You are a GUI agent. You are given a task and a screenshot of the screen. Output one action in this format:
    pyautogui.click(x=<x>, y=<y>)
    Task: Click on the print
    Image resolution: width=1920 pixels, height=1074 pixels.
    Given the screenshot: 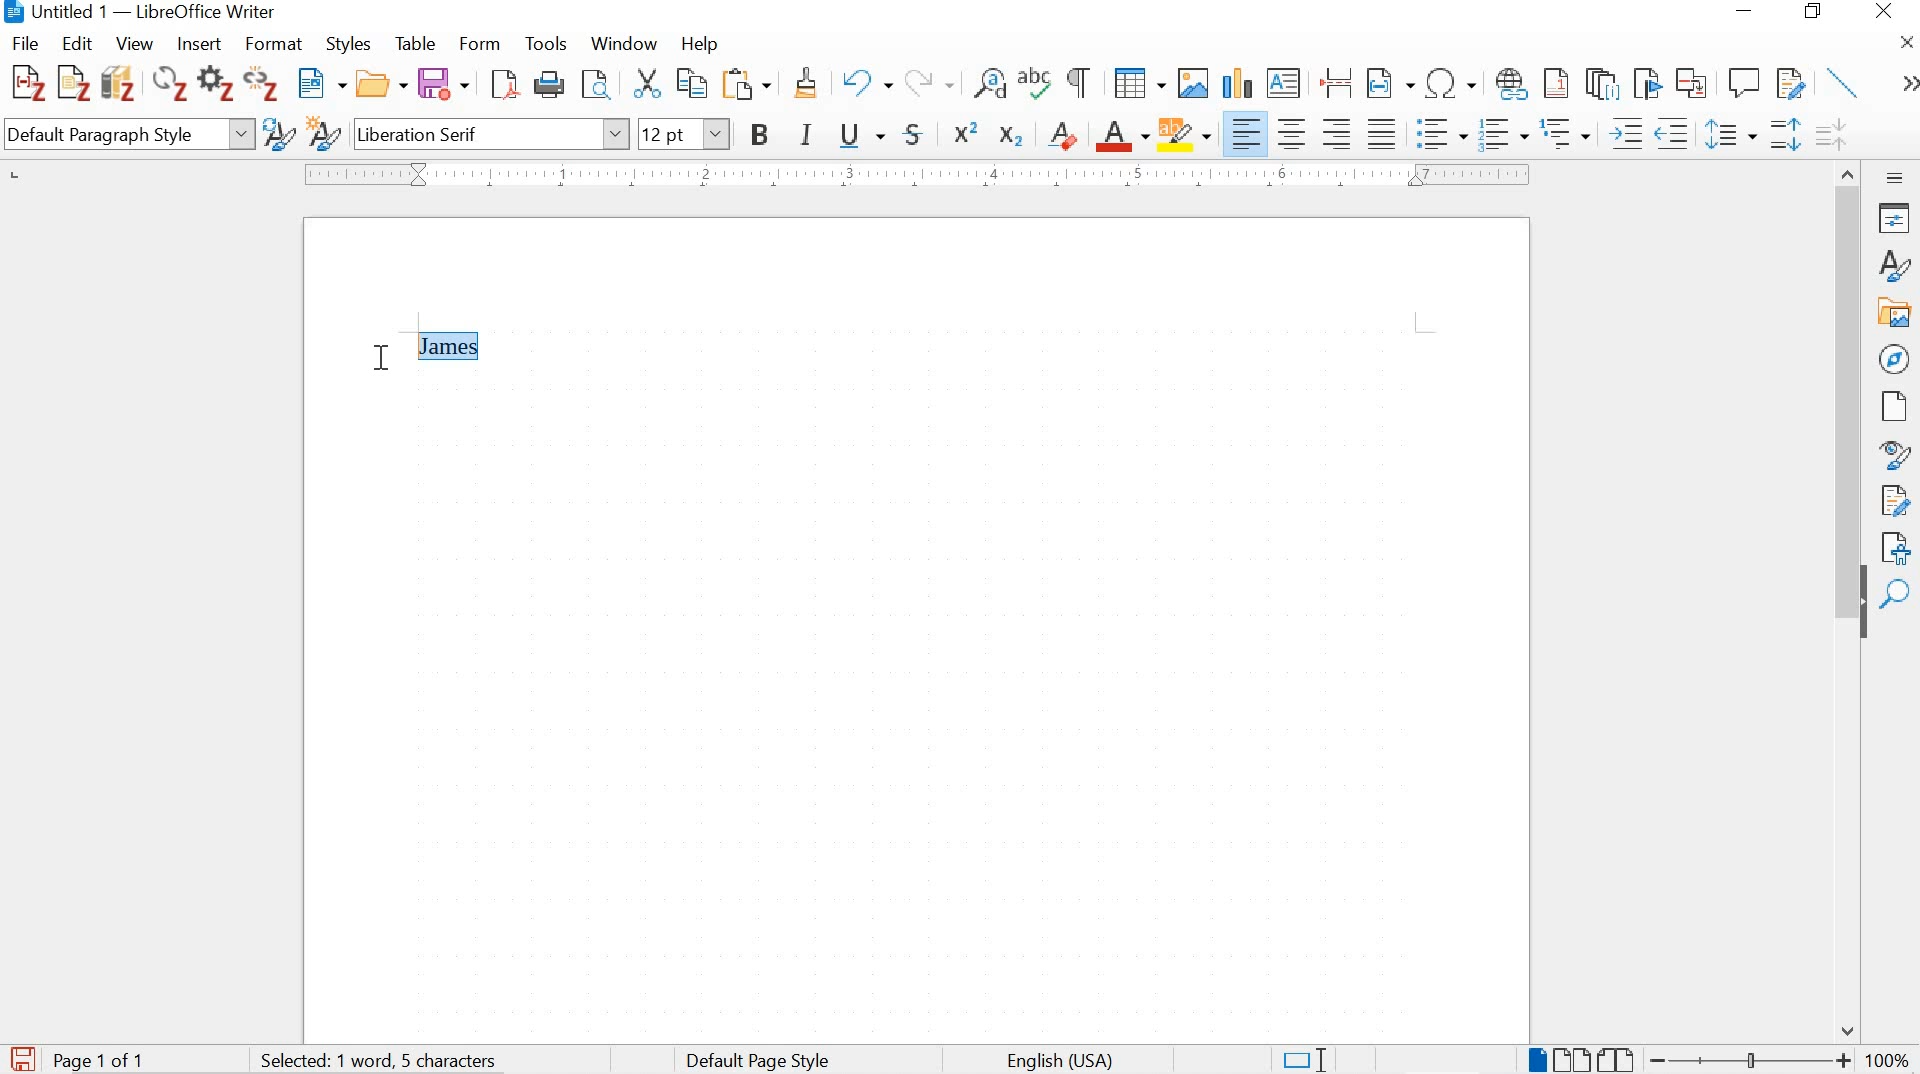 What is the action you would take?
    pyautogui.click(x=551, y=84)
    